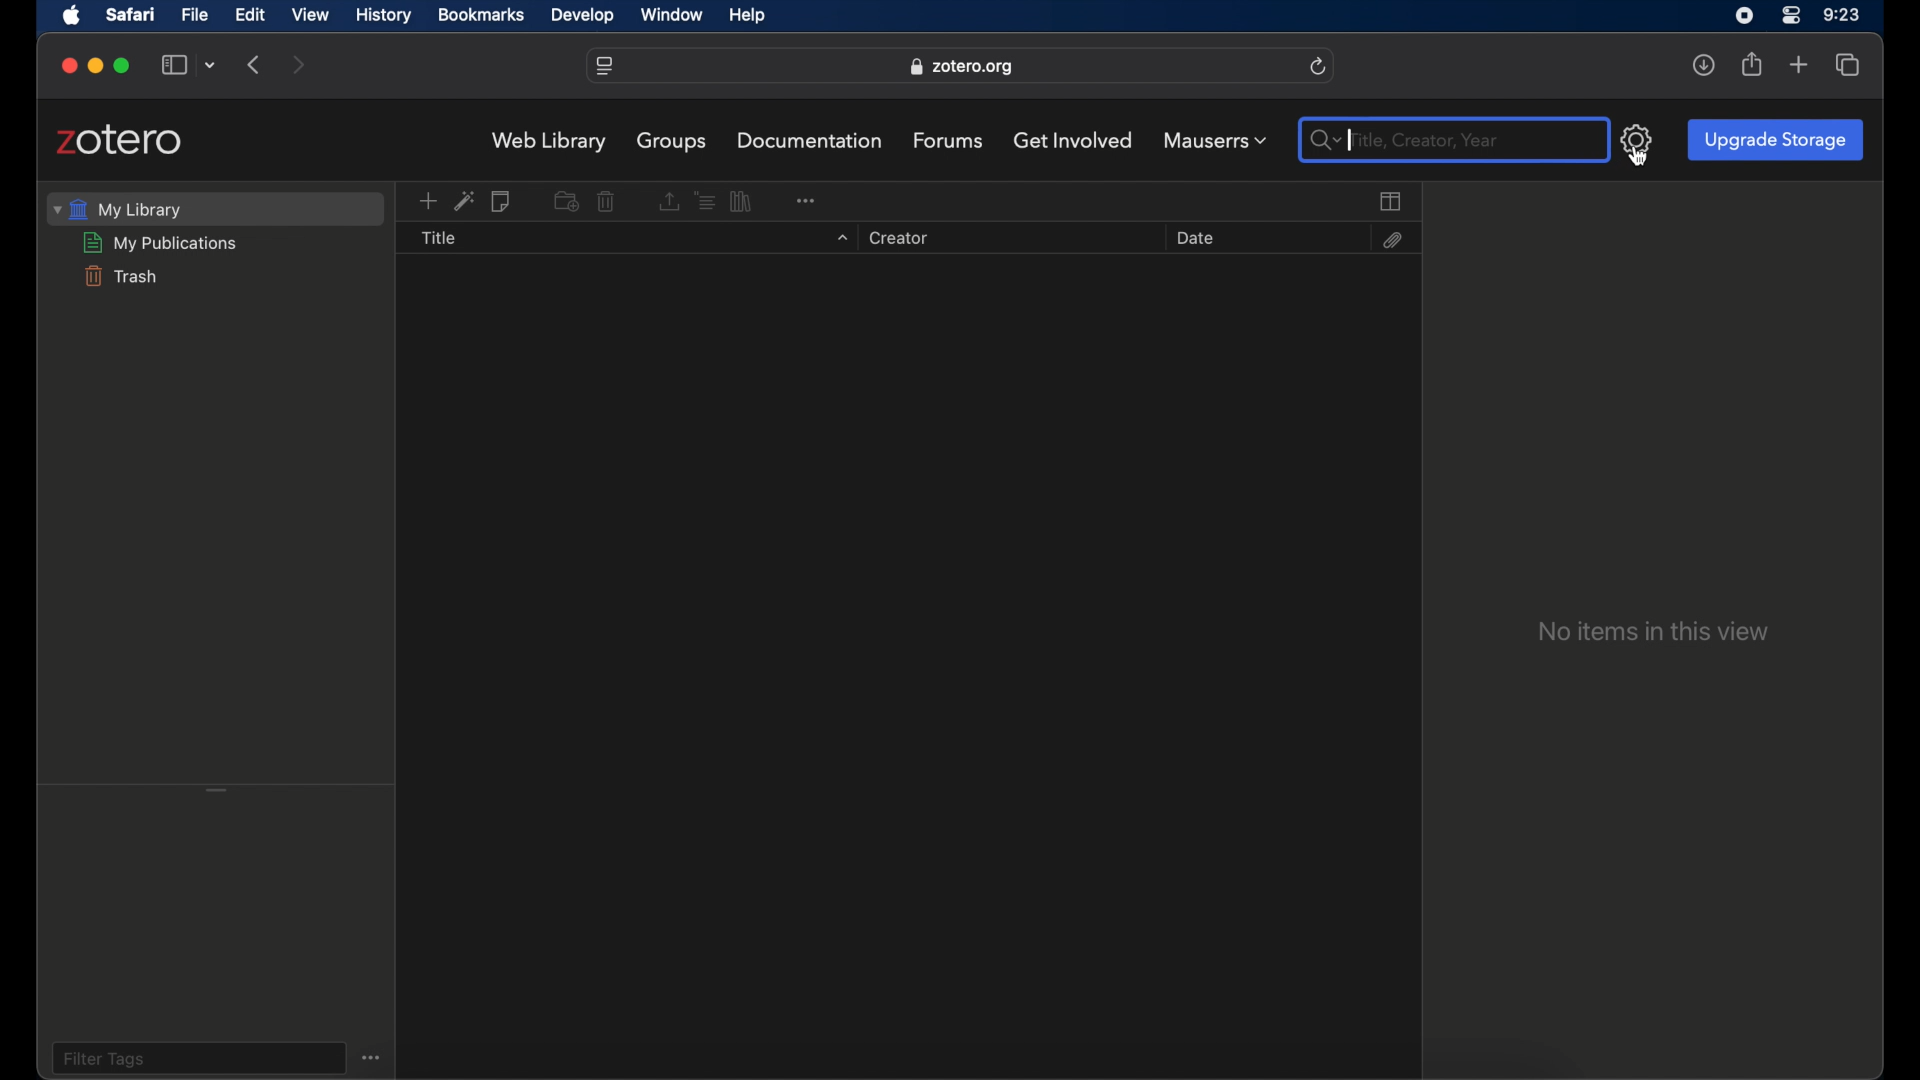  I want to click on apple icon, so click(73, 16).